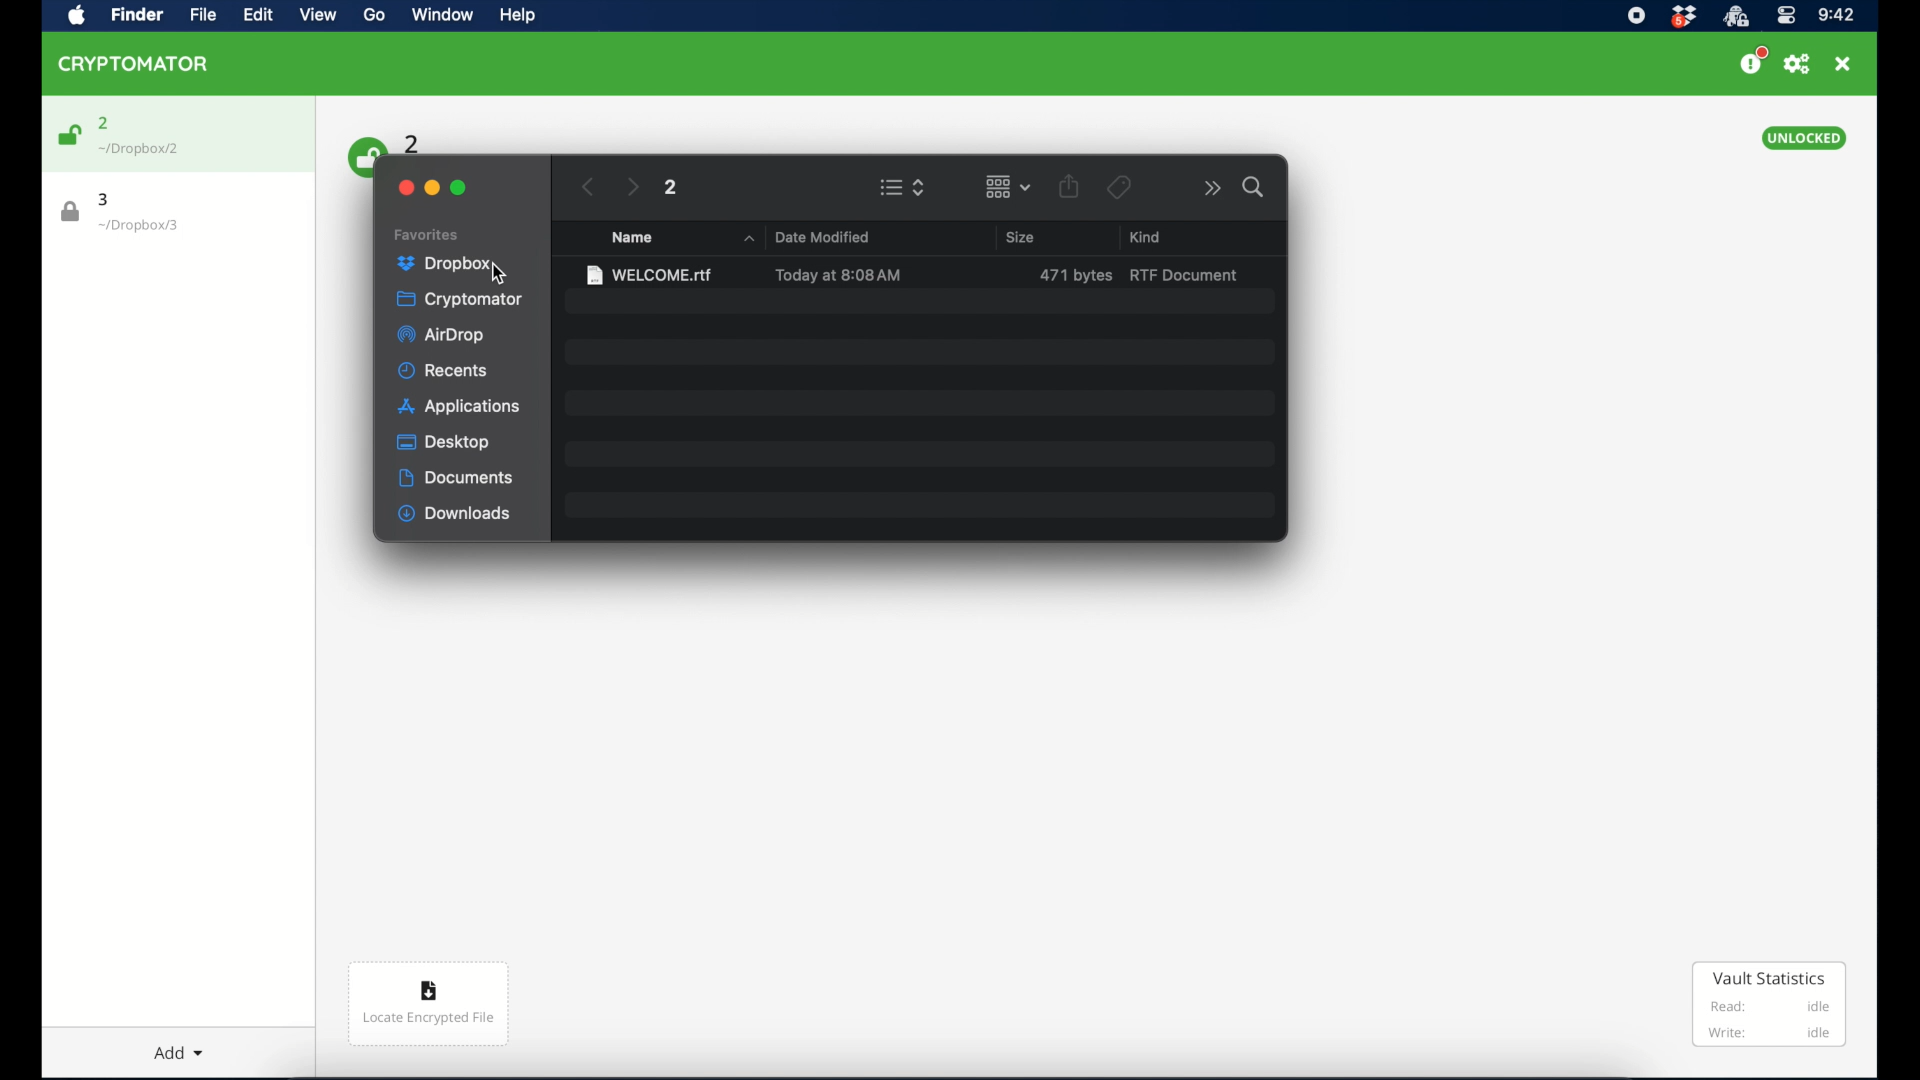  What do you see at coordinates (1118, 187) in the screenshot?
I see `tags` at bounding box center [1118, 187].